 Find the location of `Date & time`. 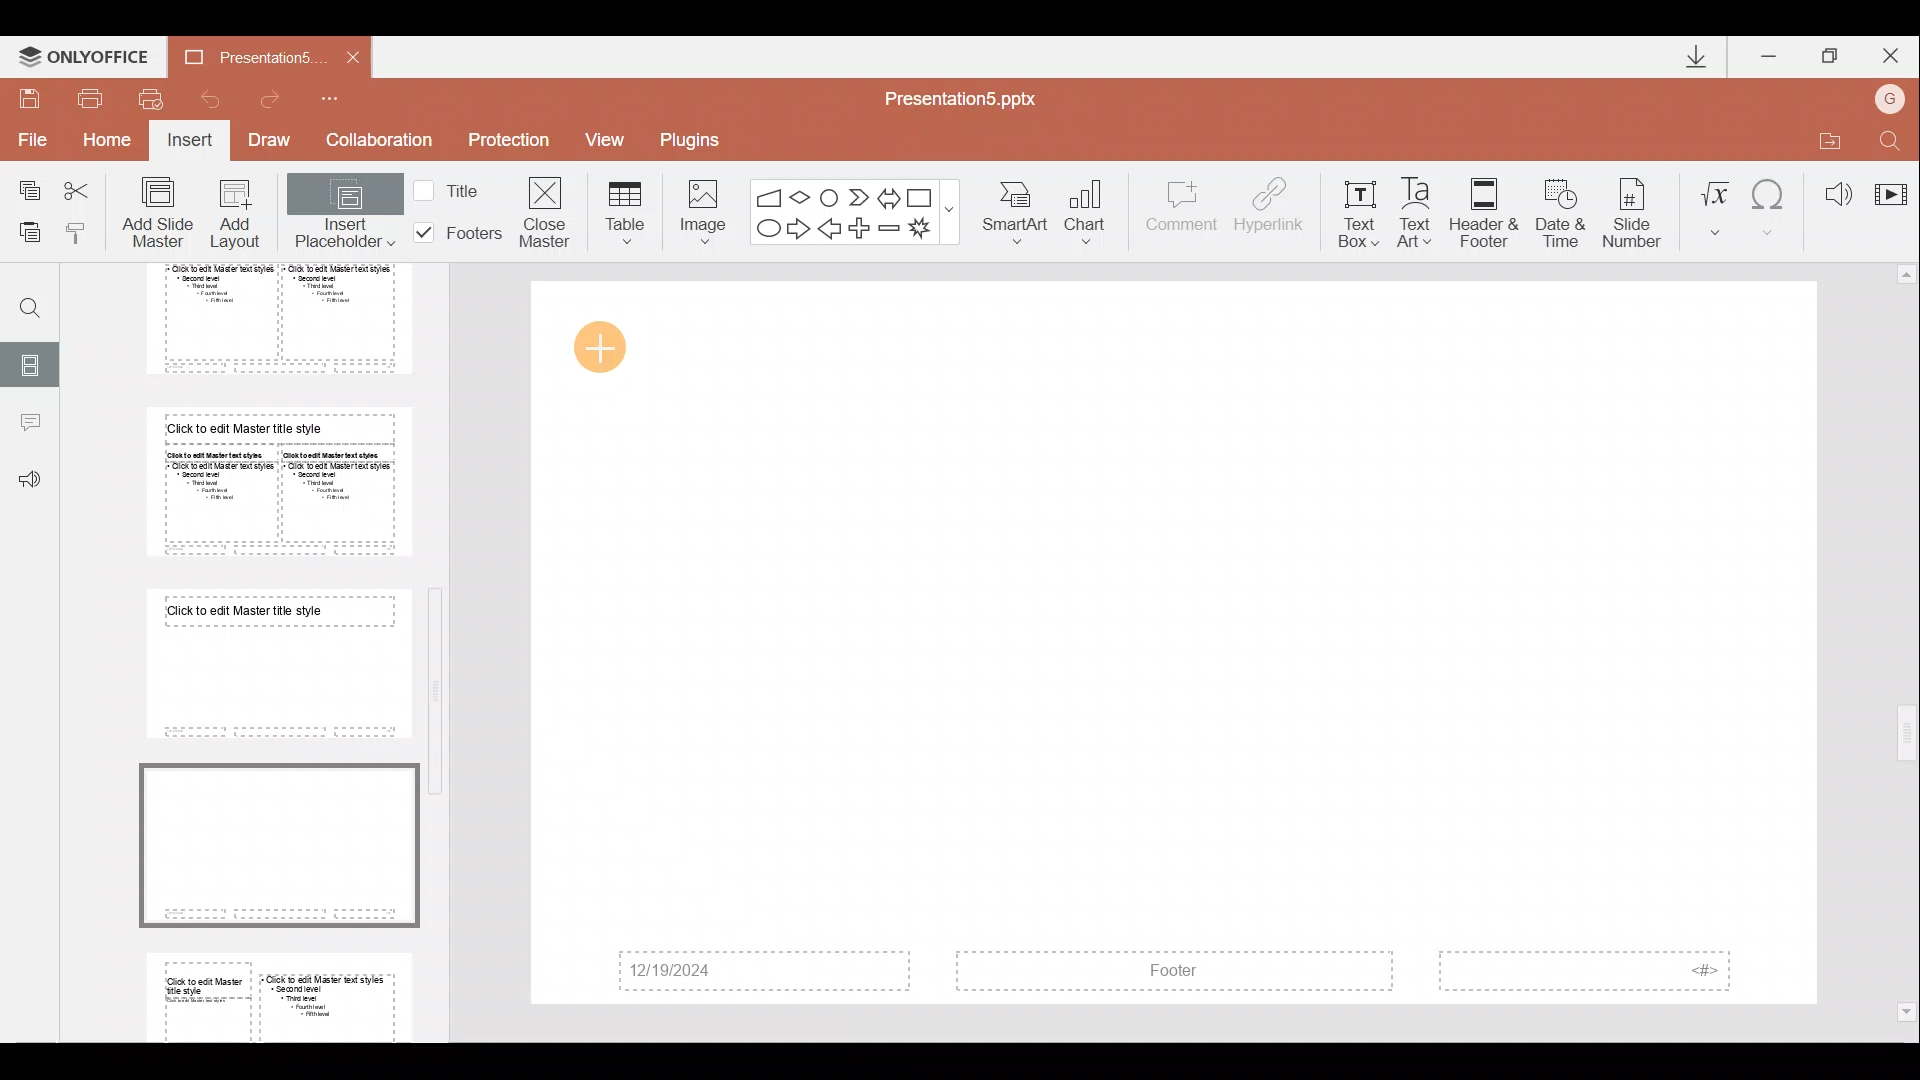

Date & time is located at coordinates (1556, 209).